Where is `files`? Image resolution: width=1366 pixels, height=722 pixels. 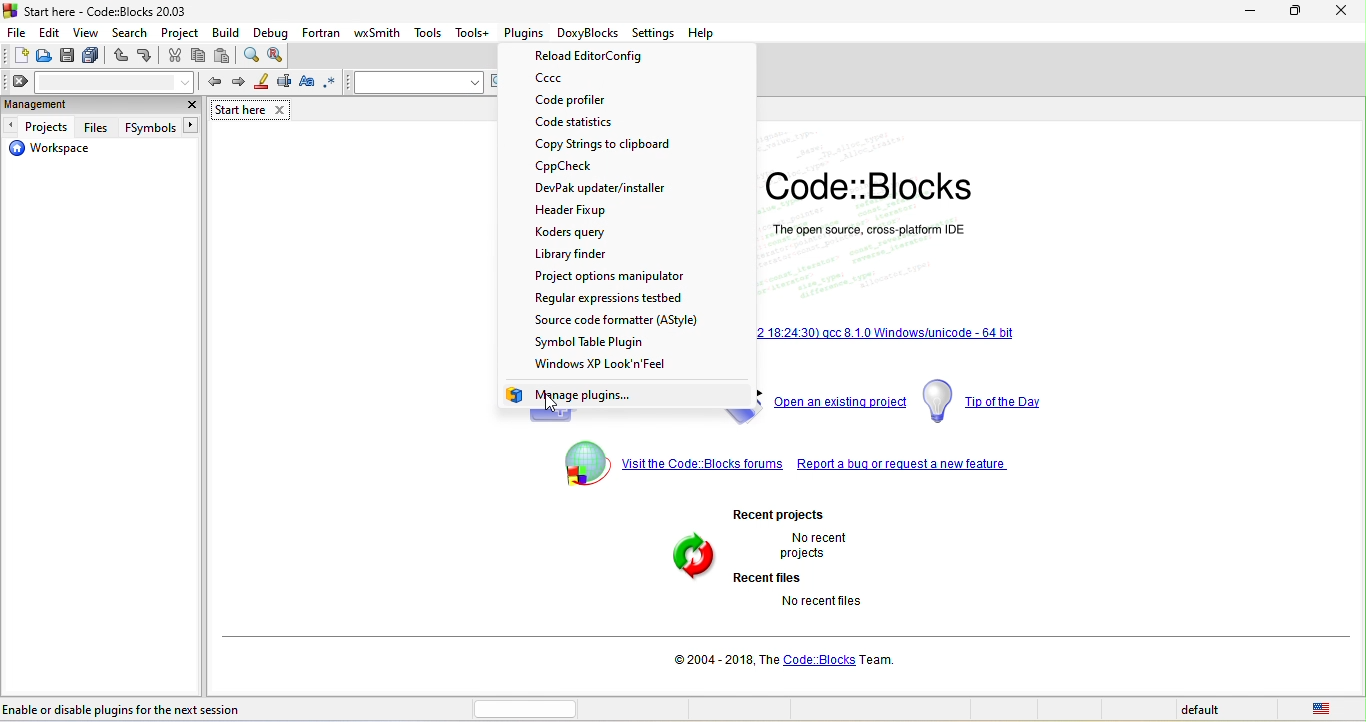
files is located at coordinates (99, 127).